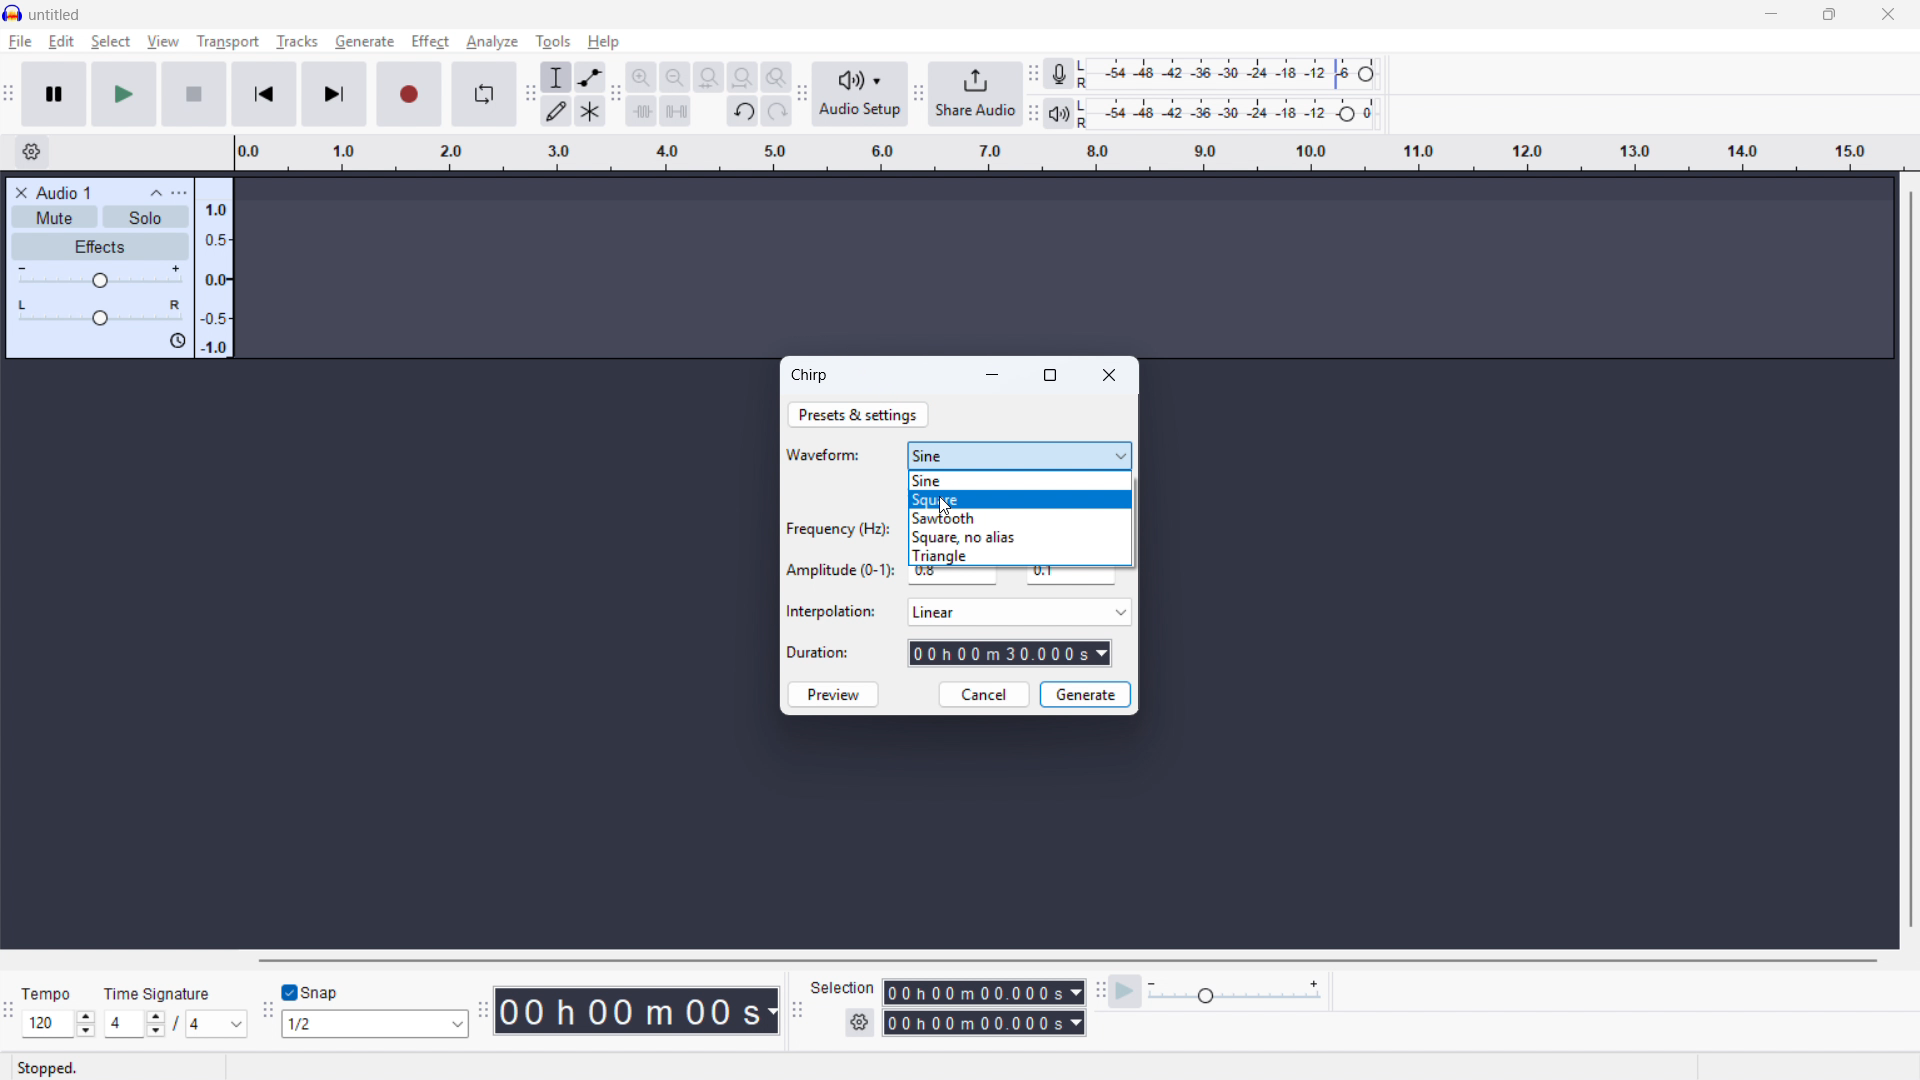  I want to click on Generate , so click(364, 41).